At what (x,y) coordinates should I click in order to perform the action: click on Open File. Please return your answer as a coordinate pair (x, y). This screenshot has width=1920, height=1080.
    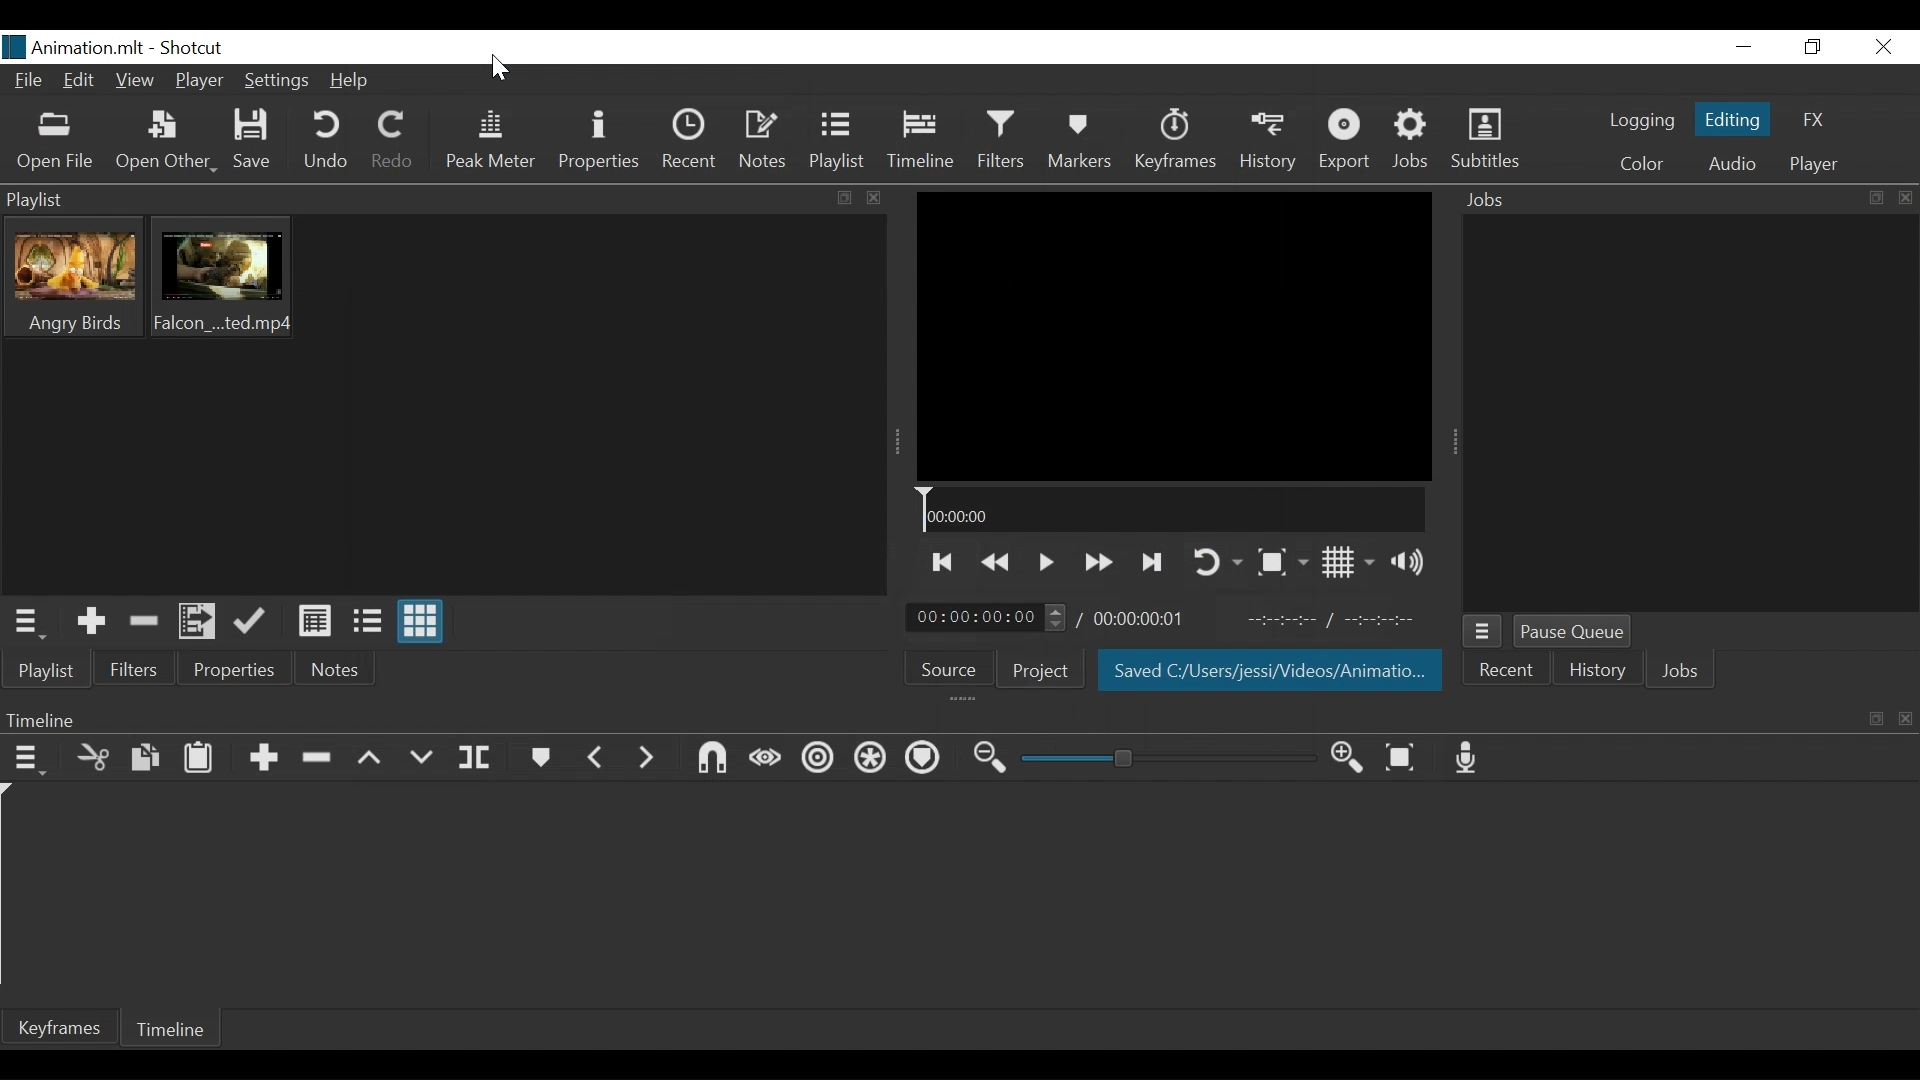
    Looking at the image, I should click on (52, 143).